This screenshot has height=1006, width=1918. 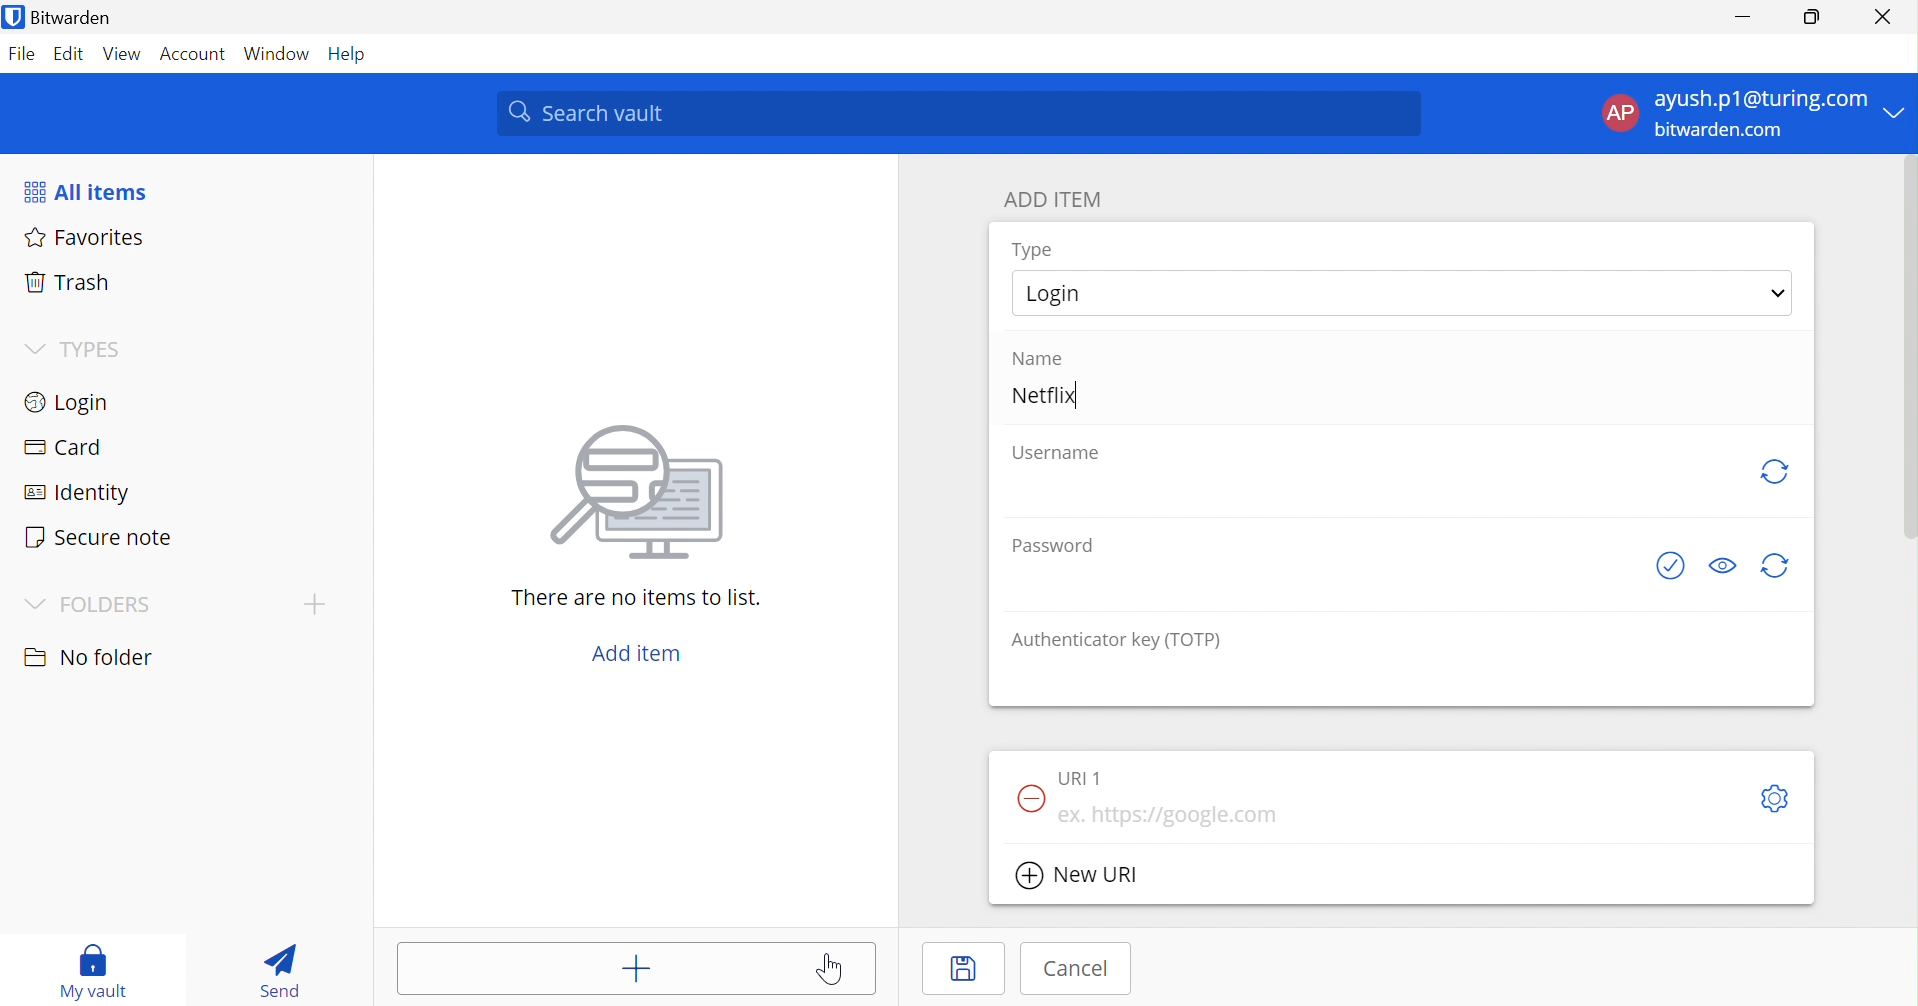 What do you see at coordinates (1723, 565) in the screenshot?
I see `Toggle visibility` at bounding box center [1723, 565].